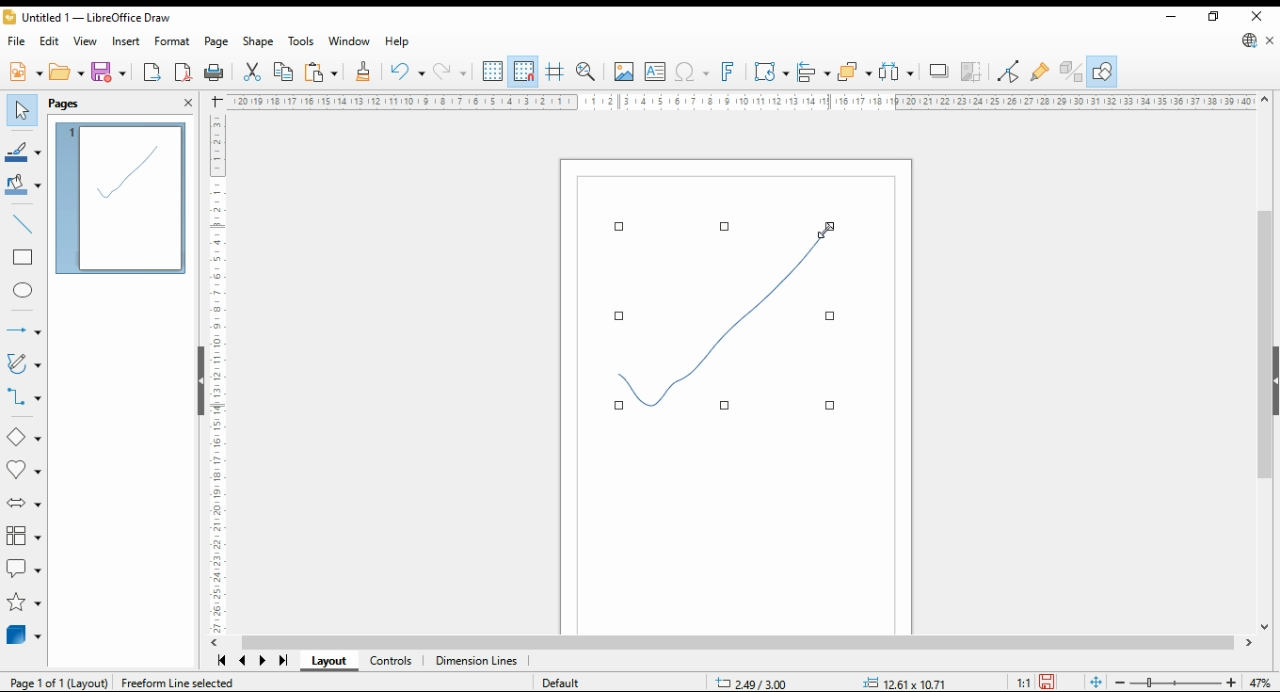 Image resolution: width=1280 pixels, height=692 pixels. What do you see at coordinates (262, 661) in the screenshot?
I see `next page` at bounding box center [262, 661].